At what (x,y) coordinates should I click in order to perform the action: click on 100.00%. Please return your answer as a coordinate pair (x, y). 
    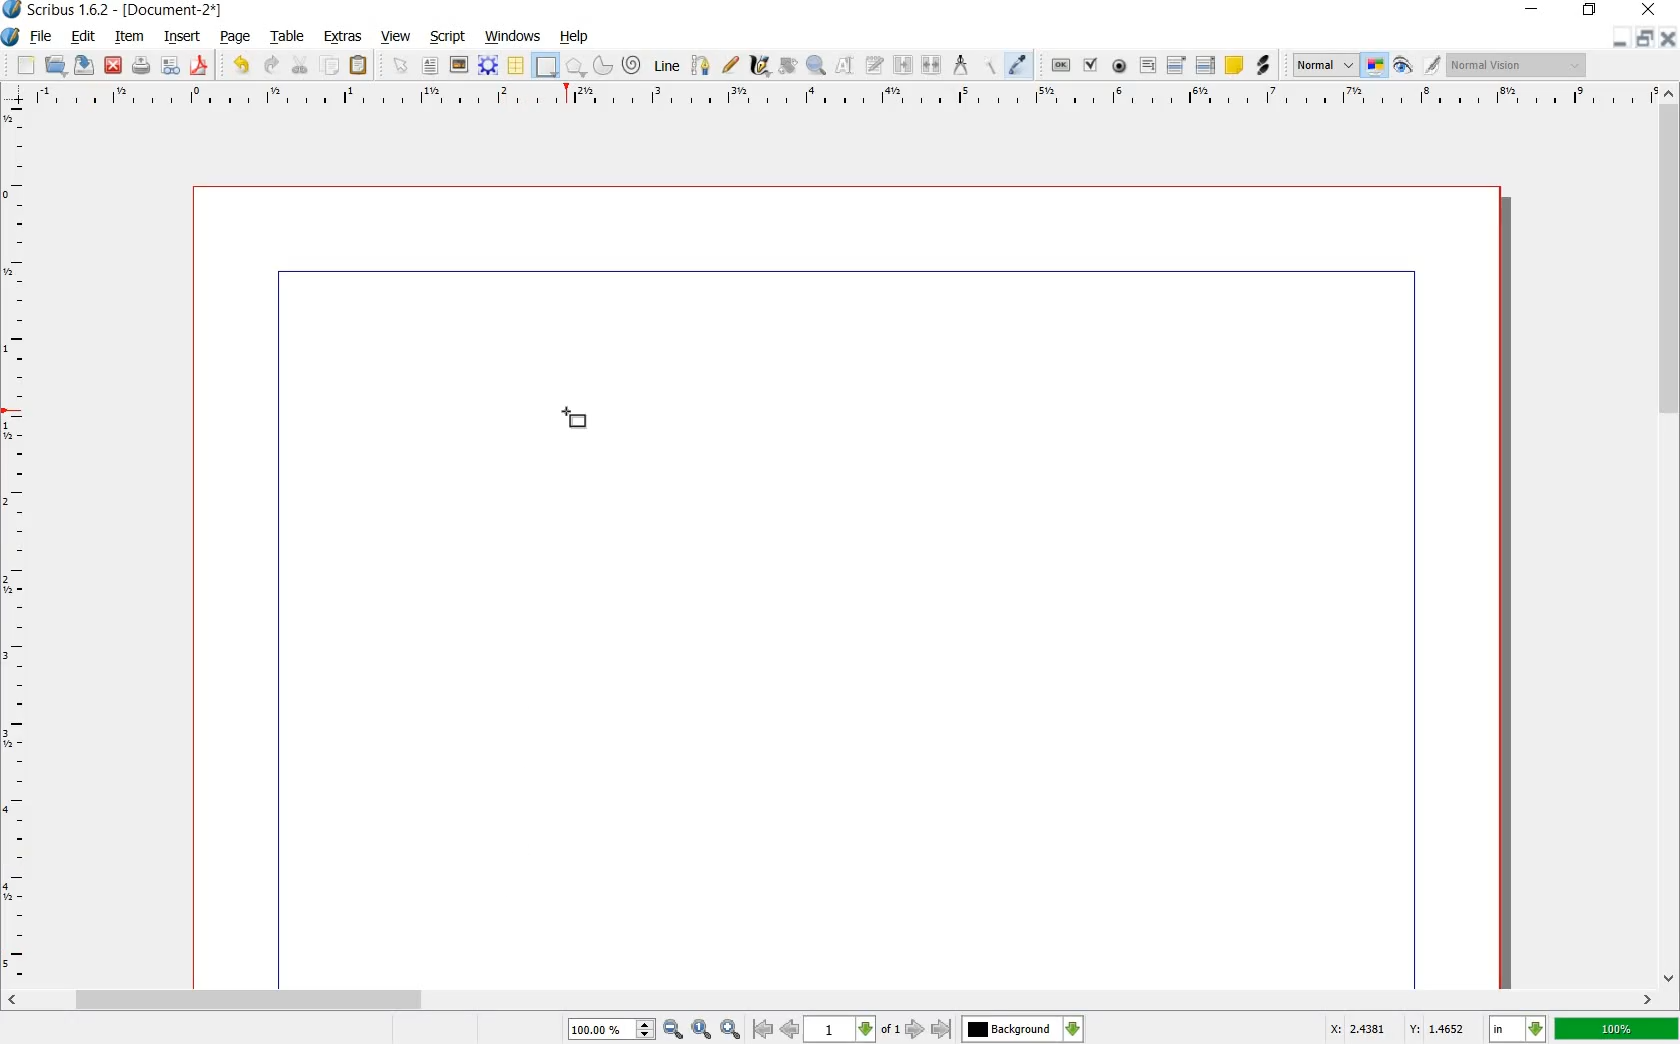
    Looking at the image, I should click on (612, 1030).